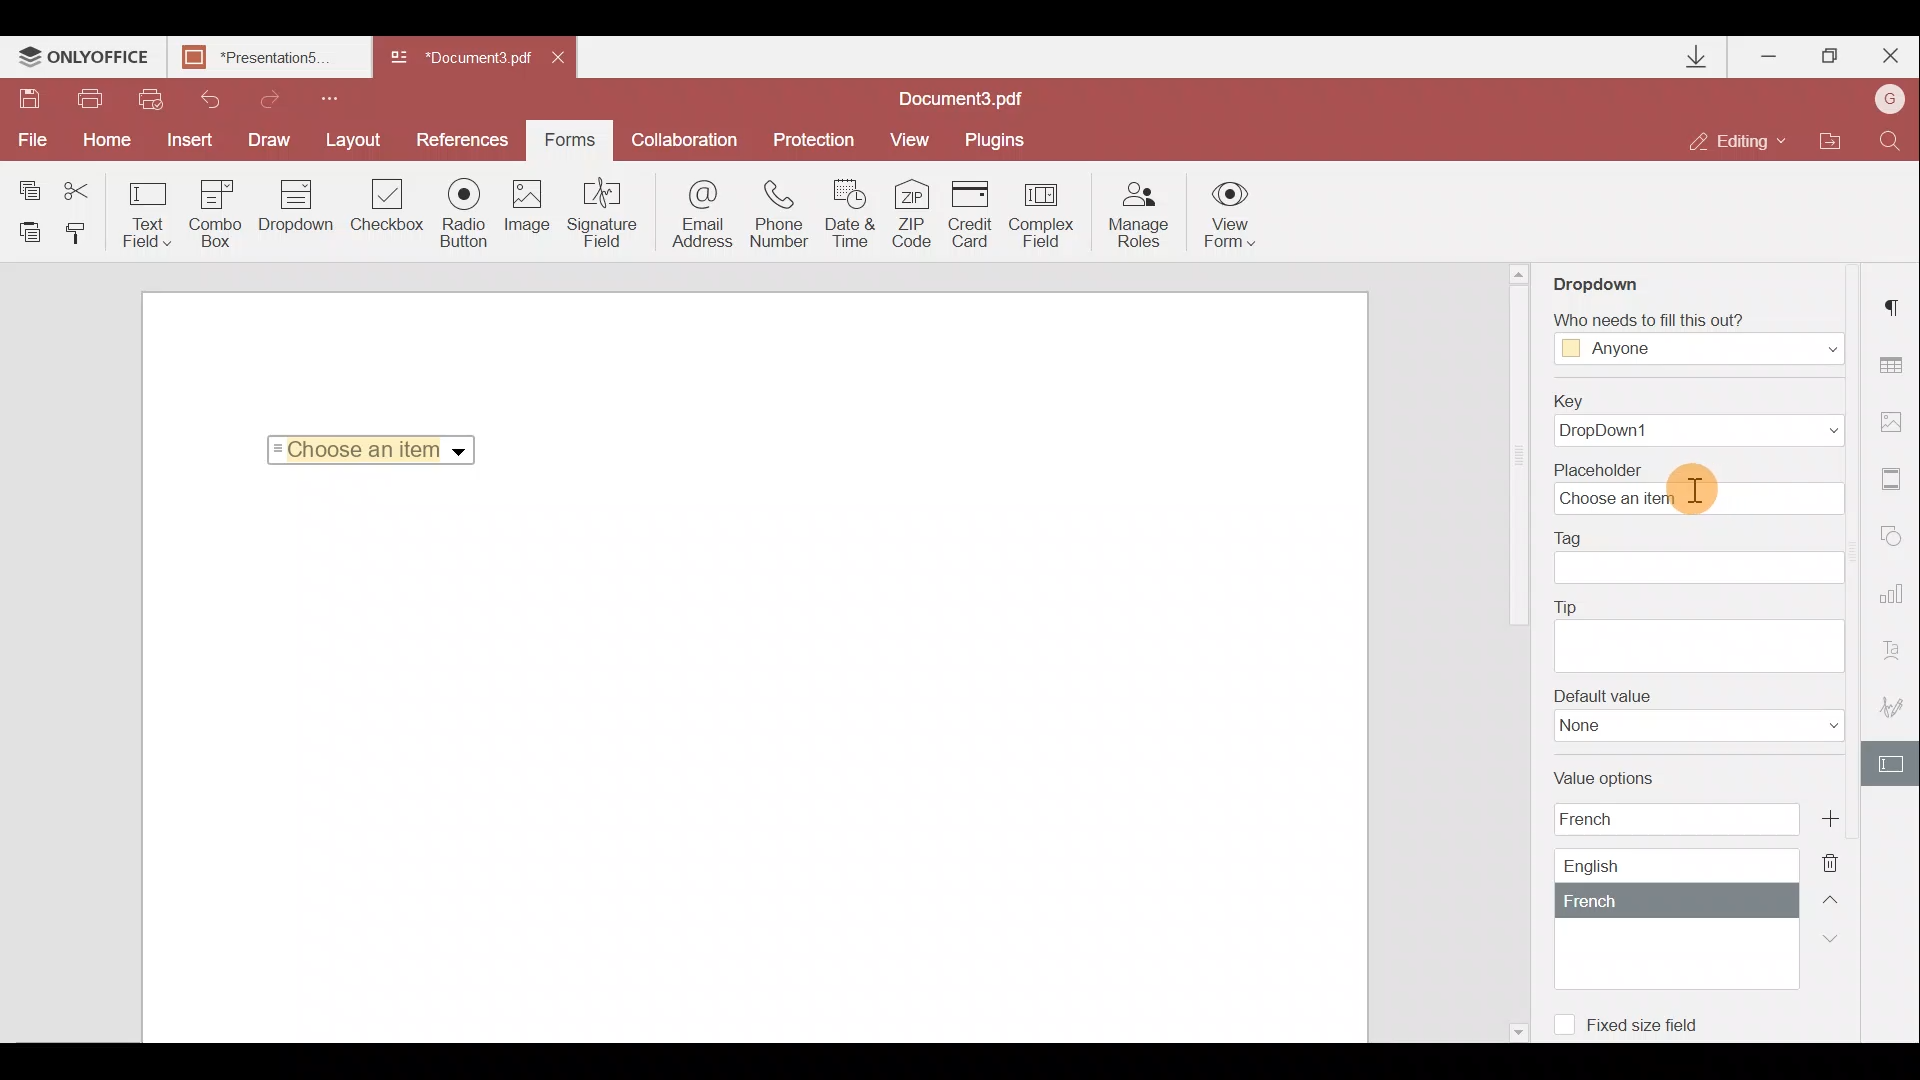 This screenshot has width=1920, height=1080. What do you see at coordinates (1044, 214) in the screenshot?
I see `Complex field` at bounding box center [1044, 214].